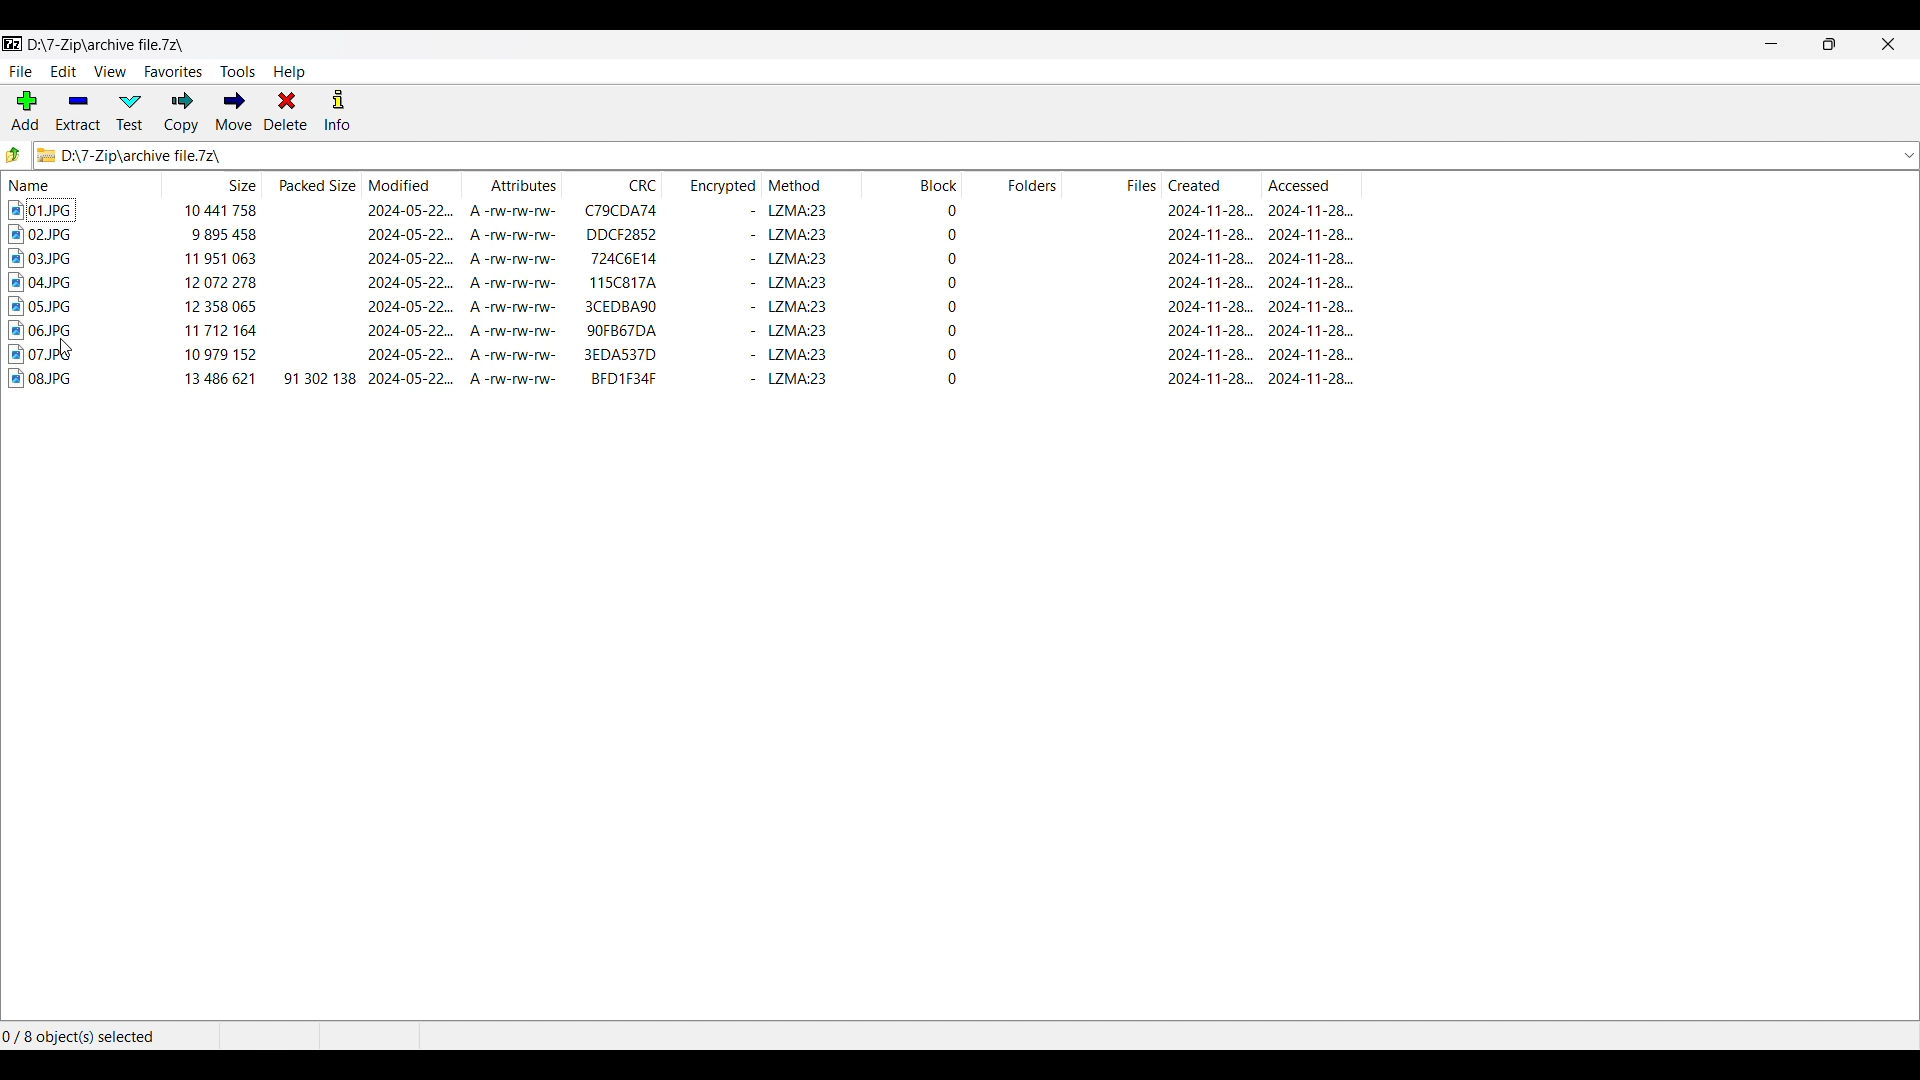 The image size is (1920, 1080). Describe the element at coordinates (411, 282) in the screenshot. I see `modified date & time` at that location.